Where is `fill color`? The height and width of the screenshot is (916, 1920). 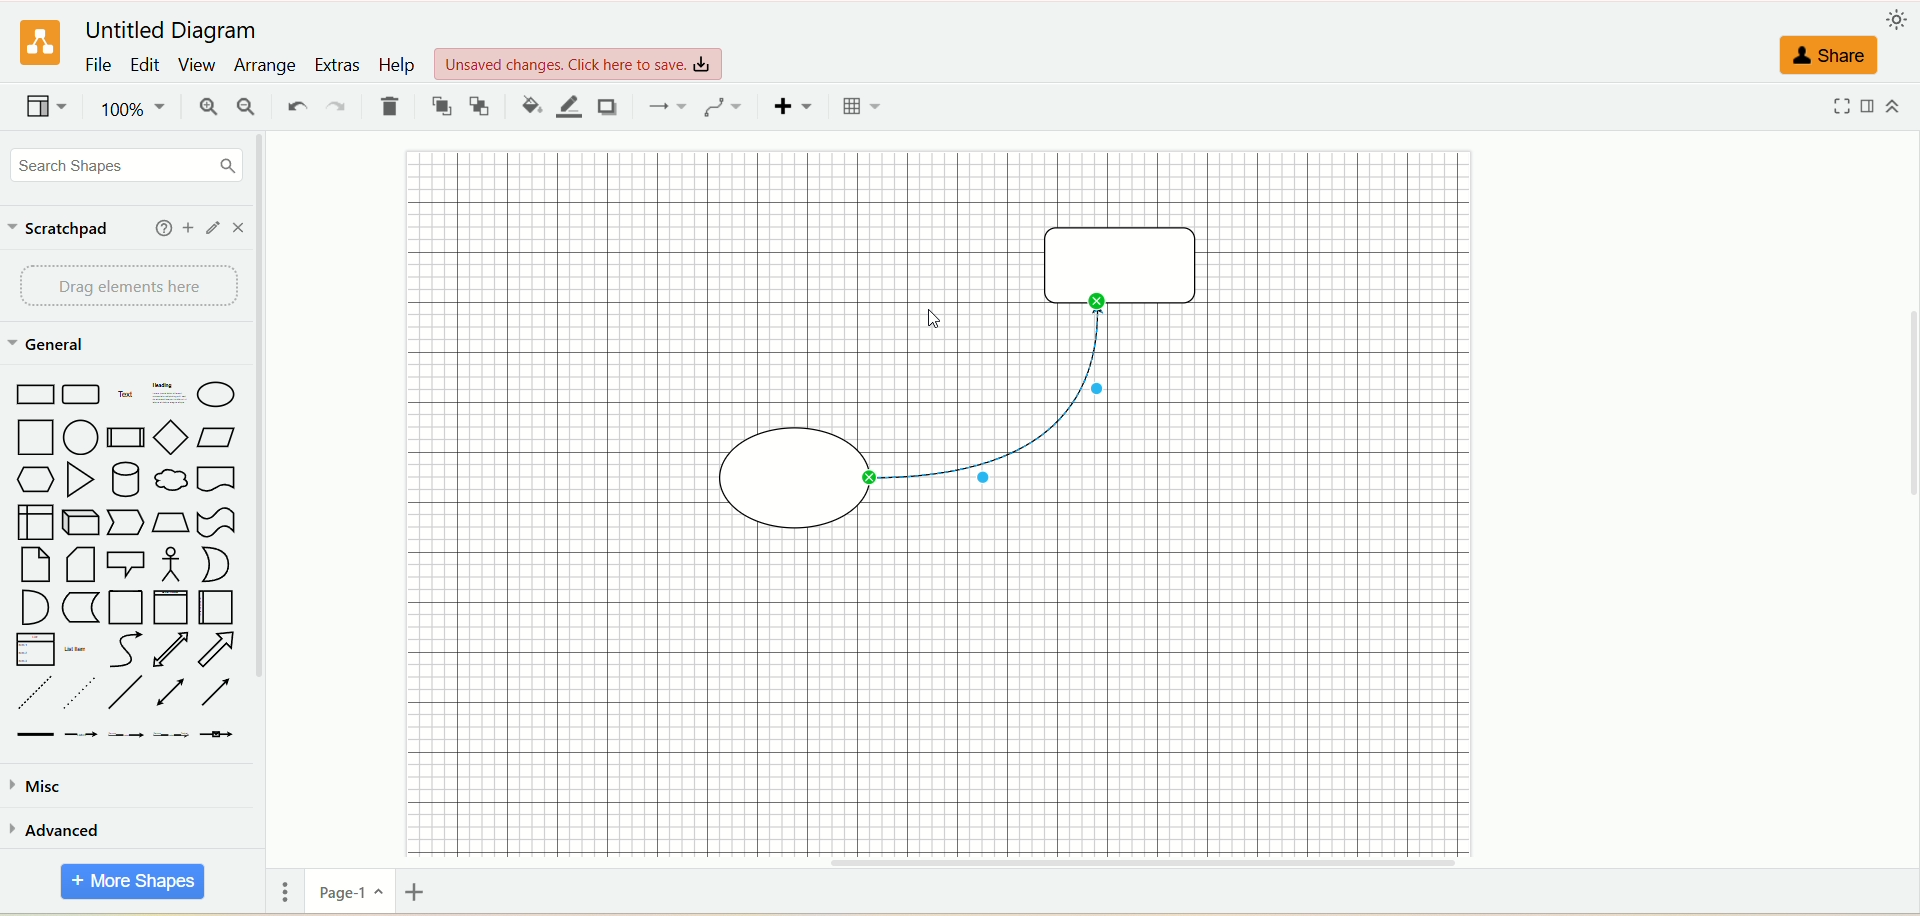
fill color is located at coordinates (529, 105).